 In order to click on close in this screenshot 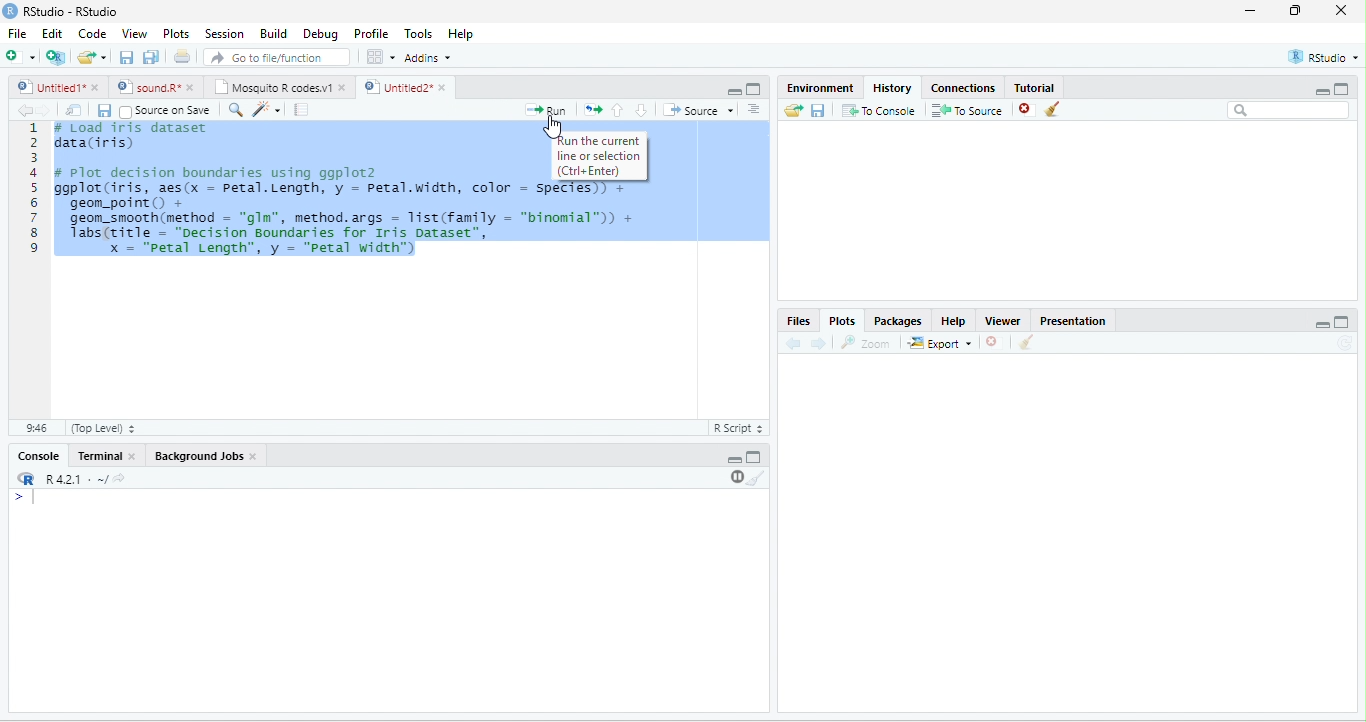, I will do `click(192, 88)`.